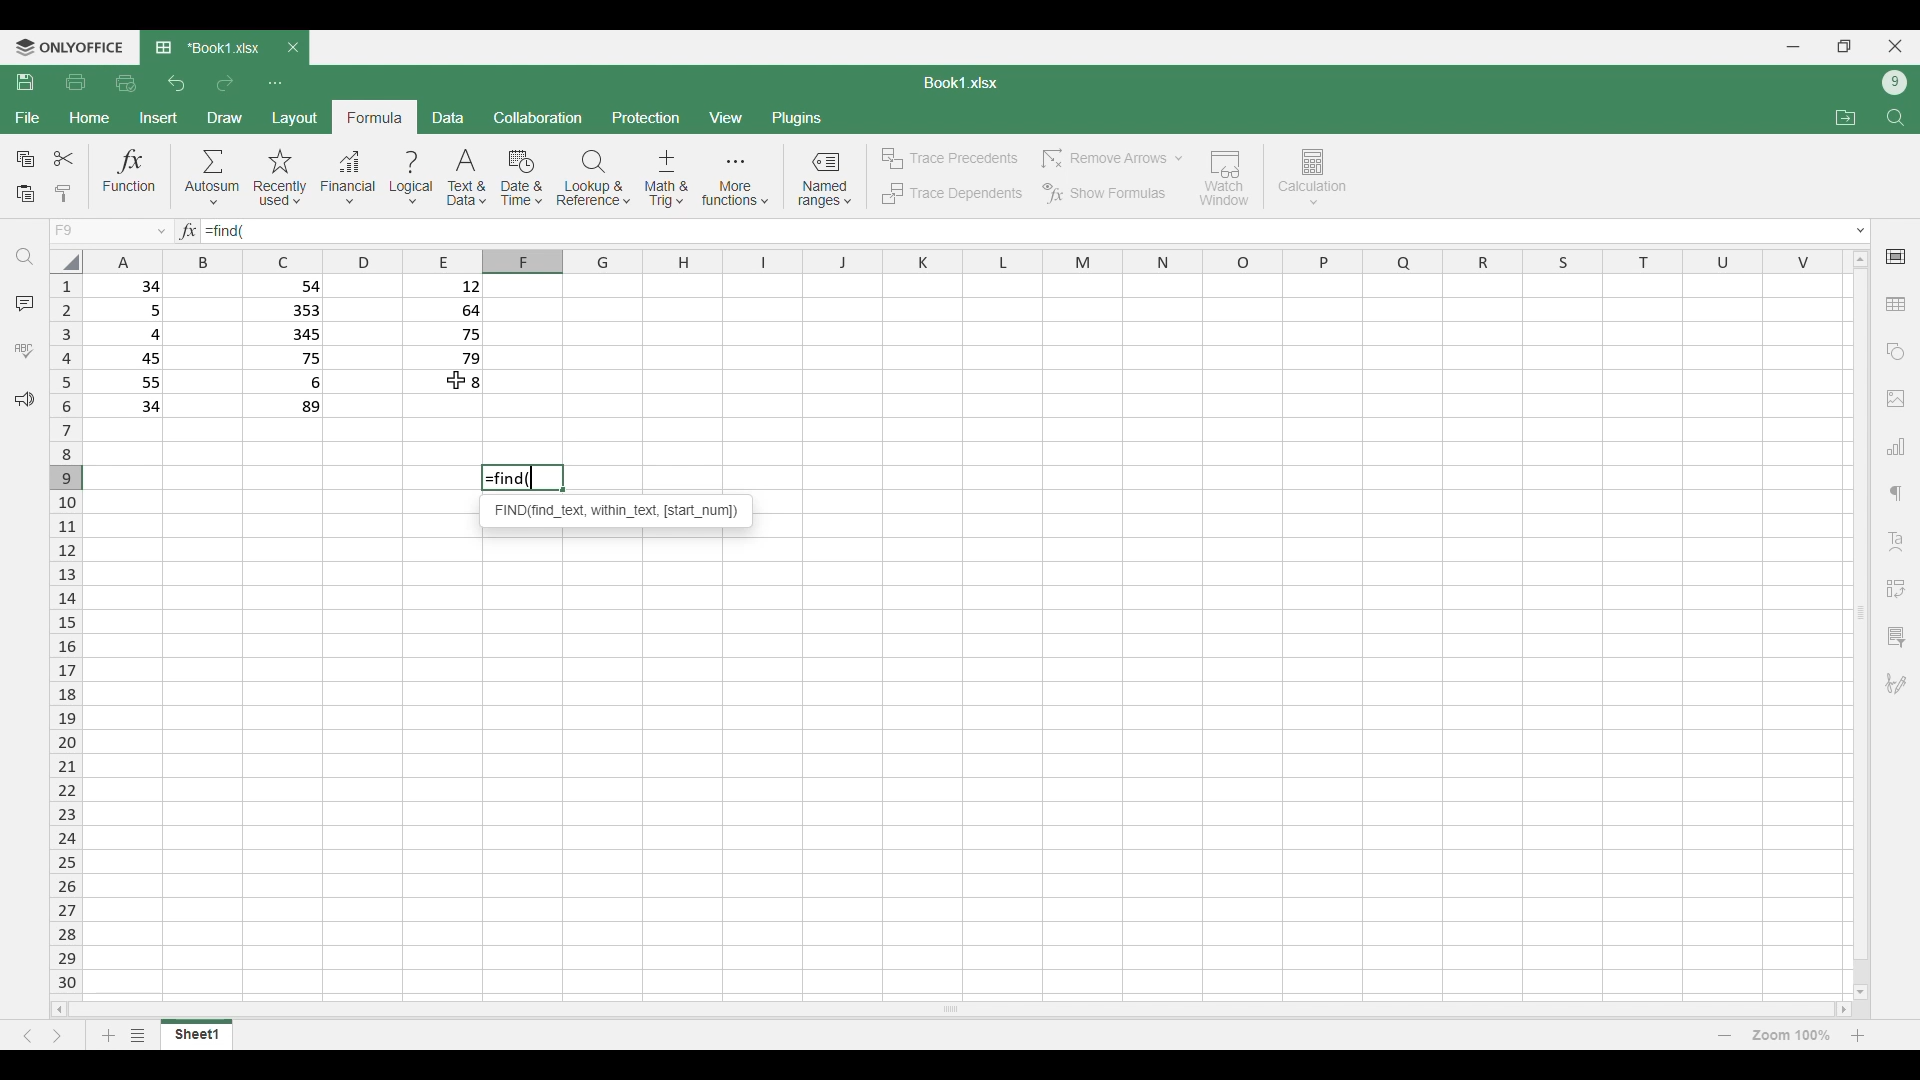  I want to click on Slicer, so click(1895, 637).